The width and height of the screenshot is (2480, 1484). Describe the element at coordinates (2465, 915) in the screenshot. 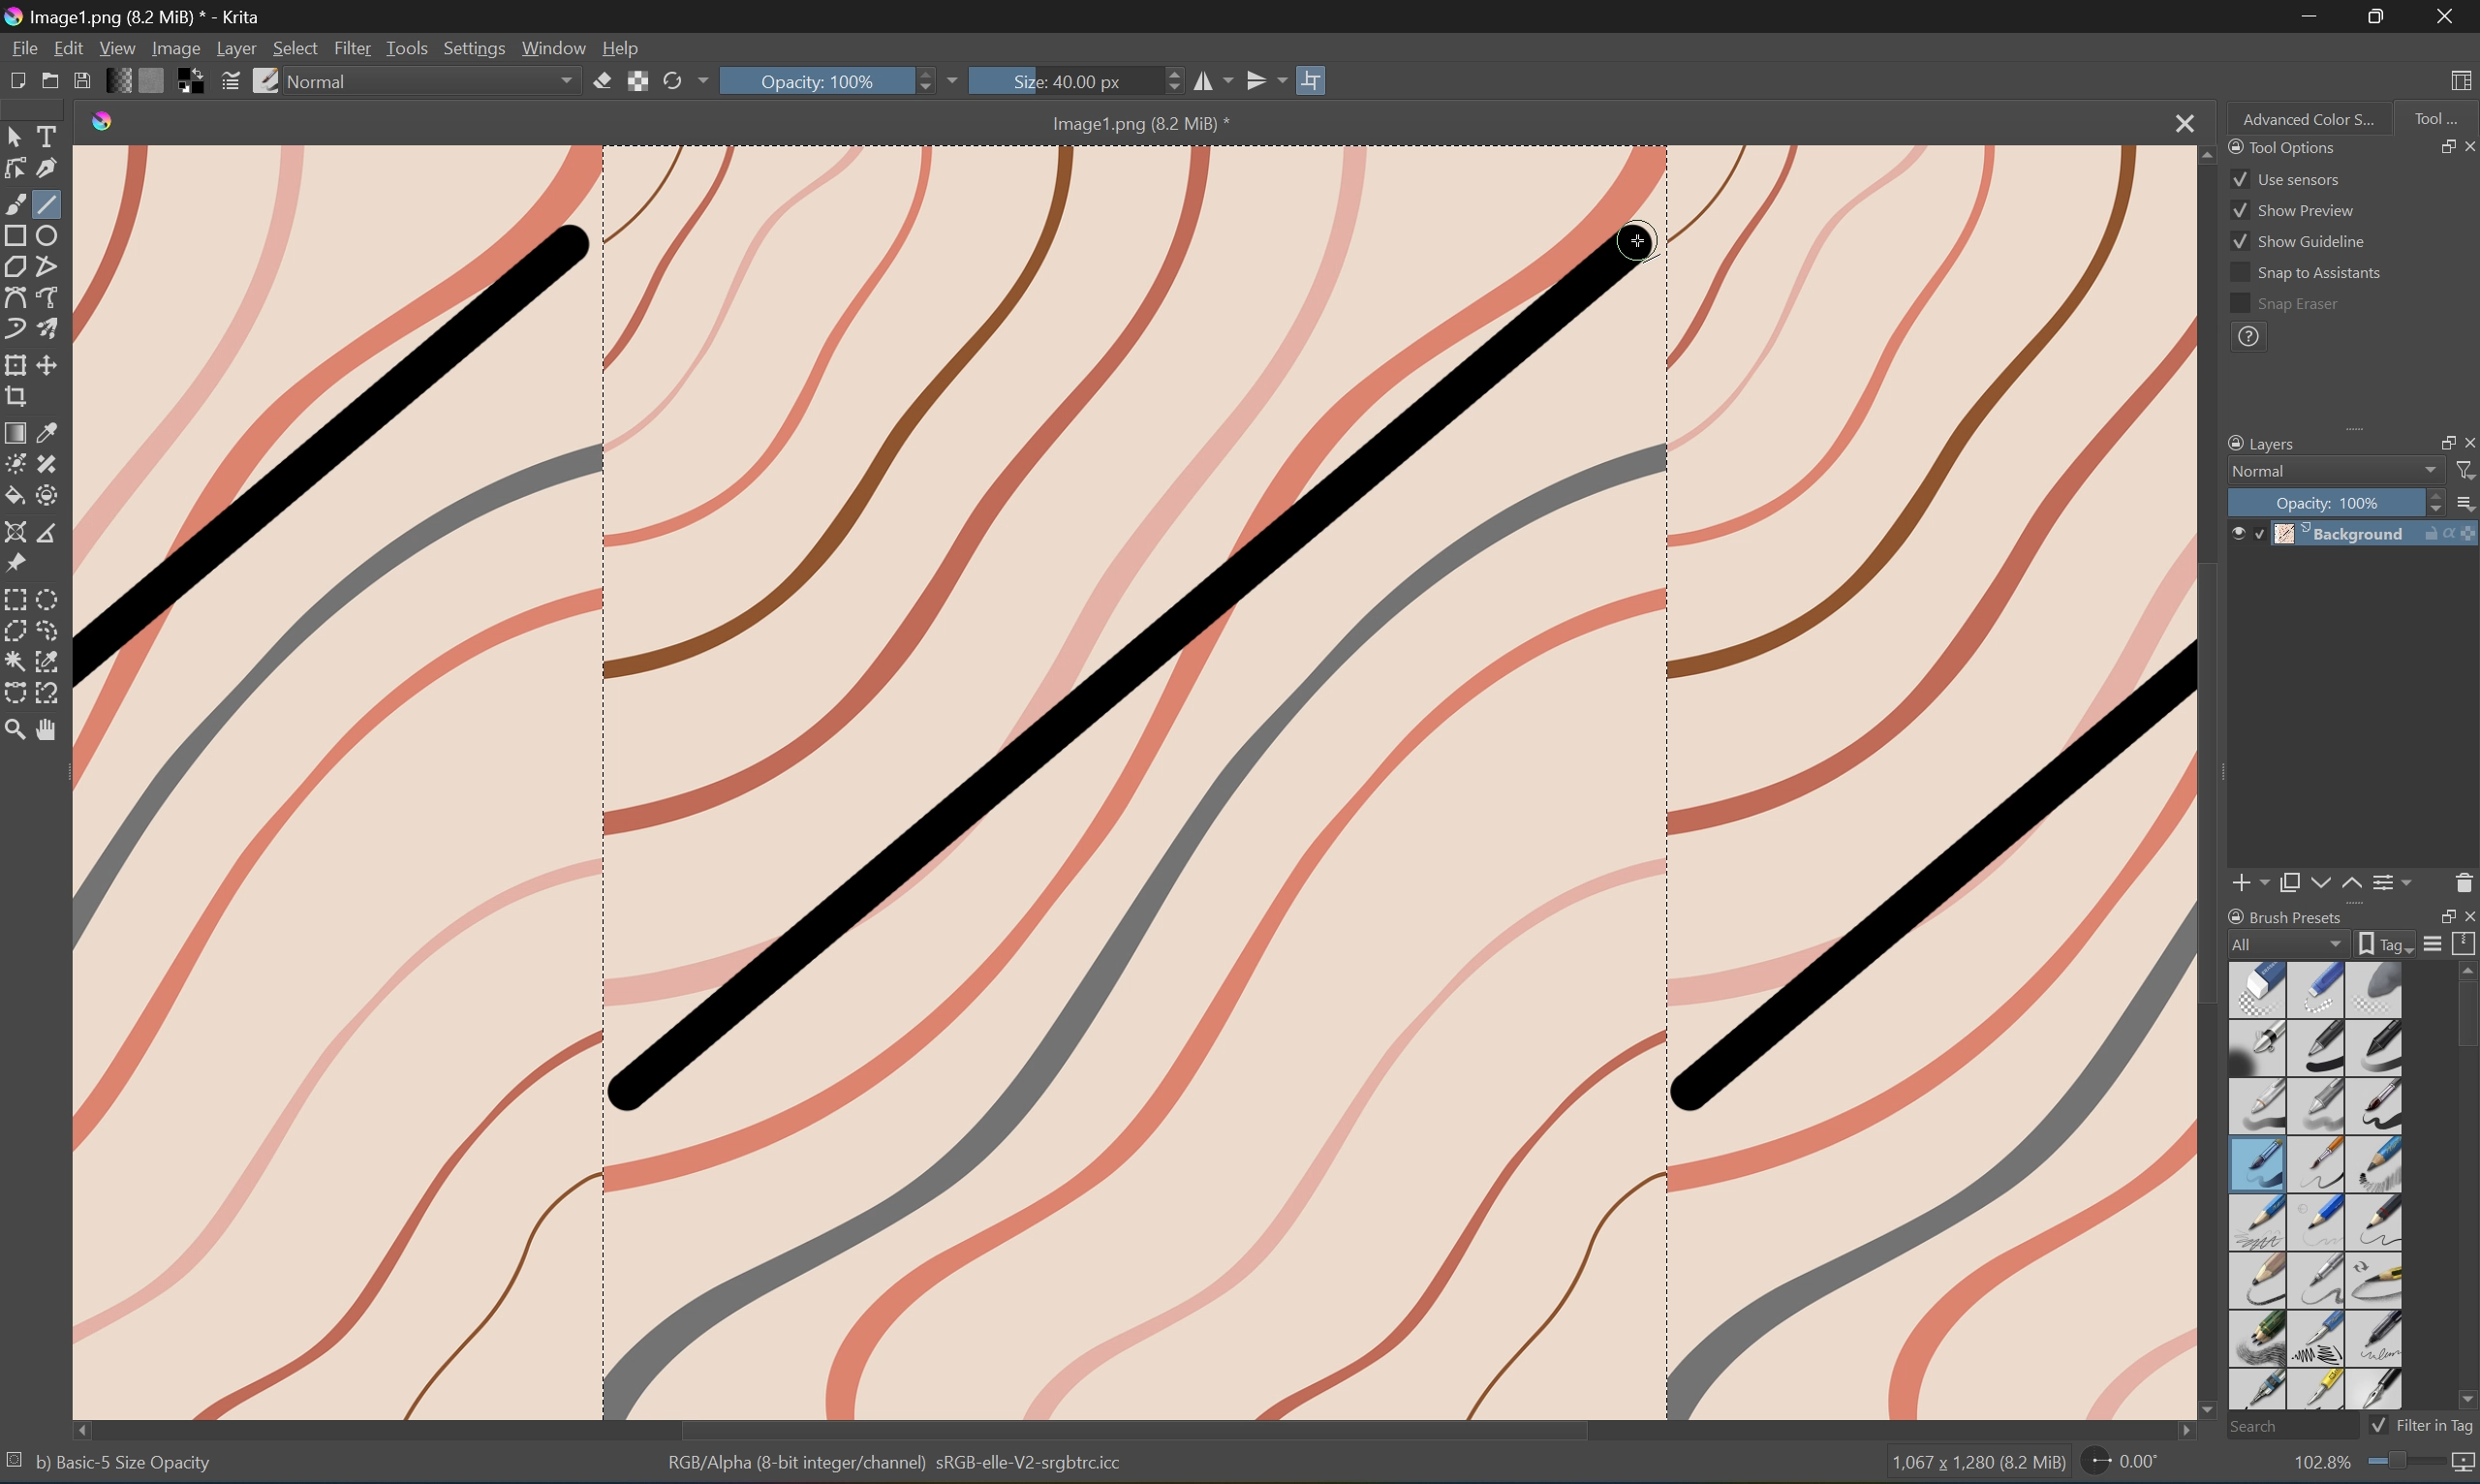

I see `Close` at that location.